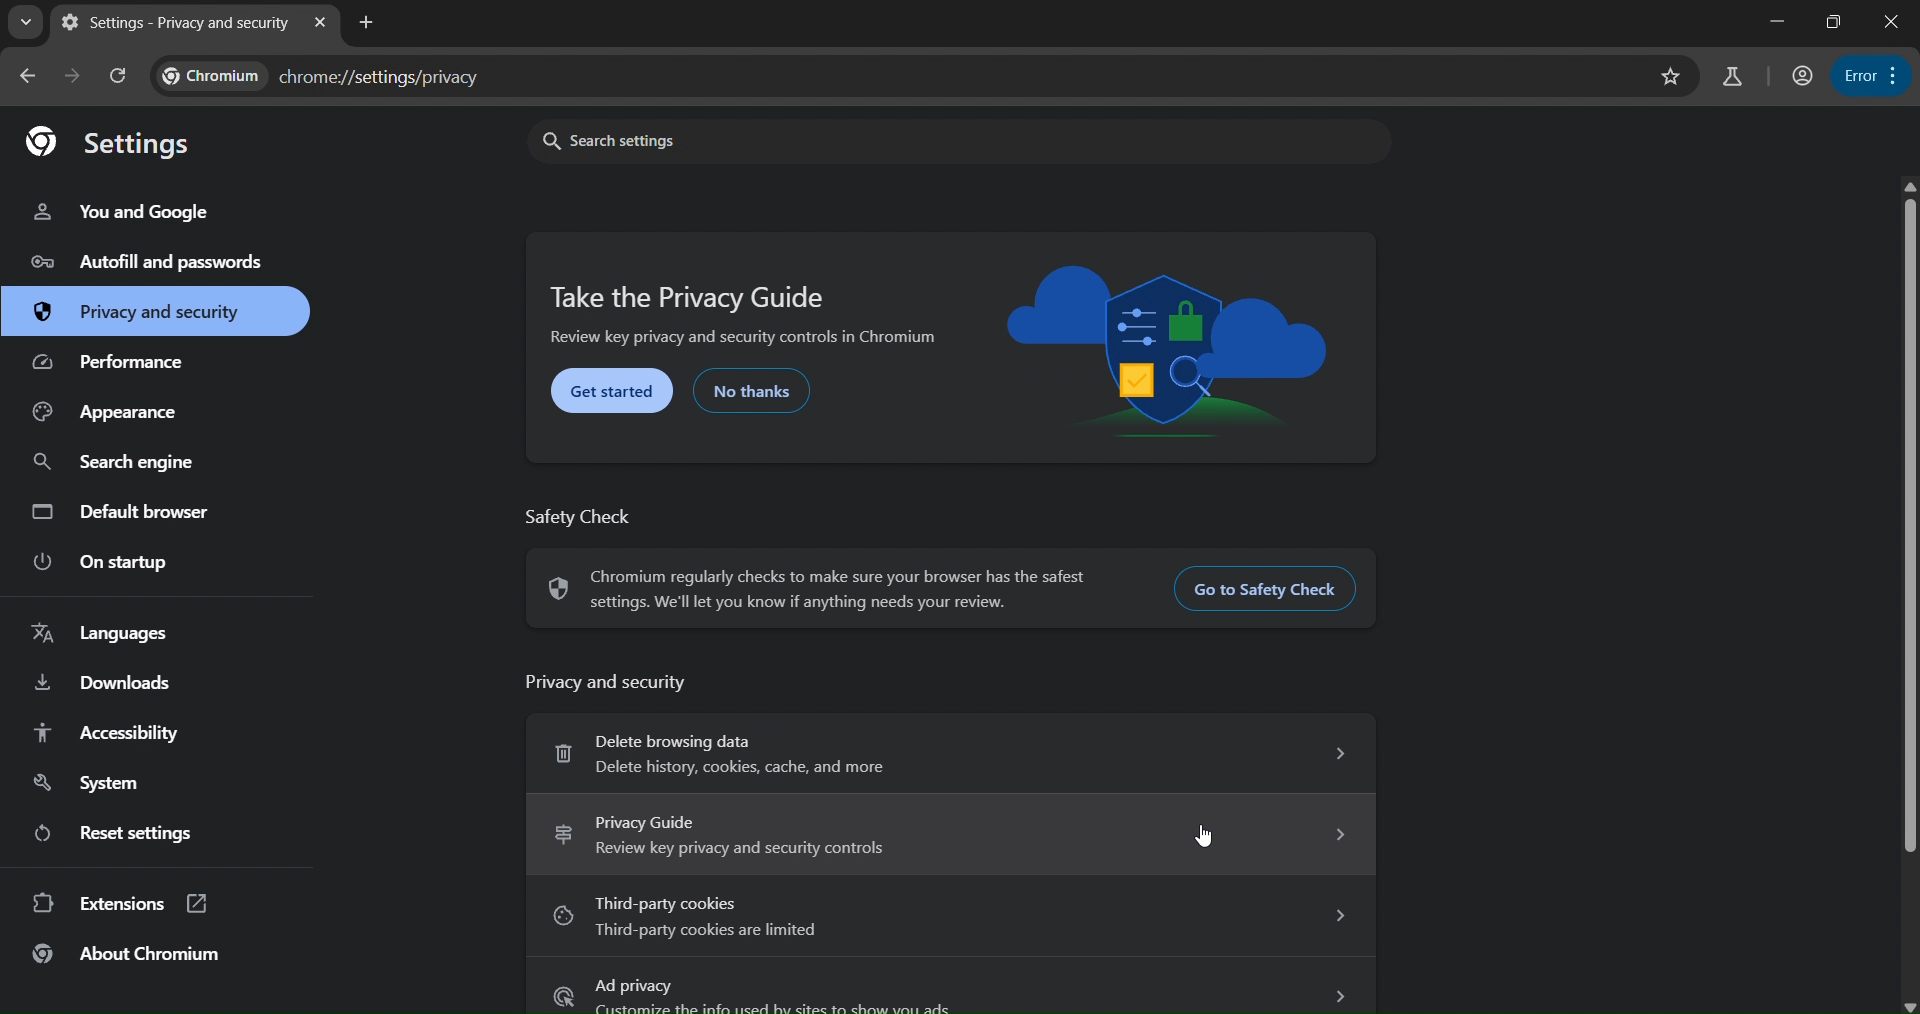 The height and width of the screenshot is (1014, 1920). Describe the element at coordinates (754, 391) in the screenshot. I see `no thanks` at that location.